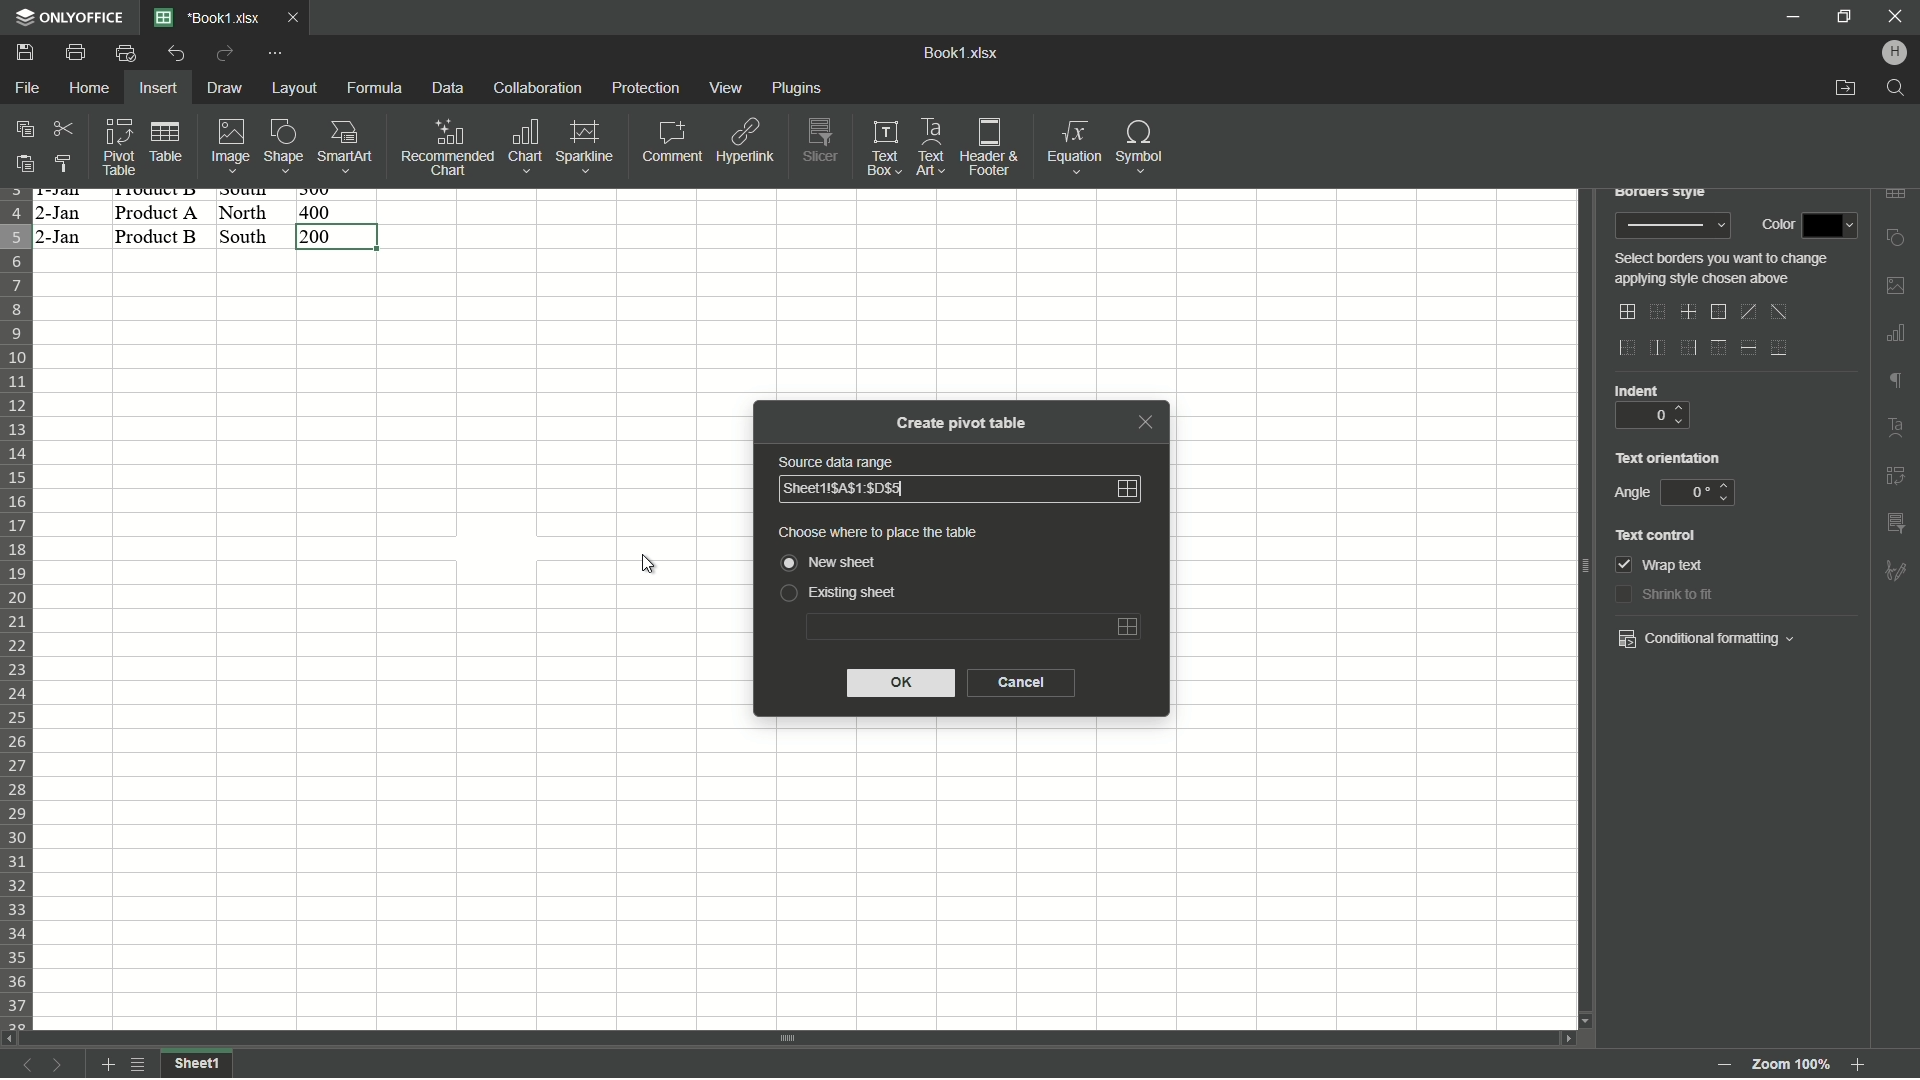 The image size is (1920, 1080). I want to click on dropdown, so click(1792, 640).